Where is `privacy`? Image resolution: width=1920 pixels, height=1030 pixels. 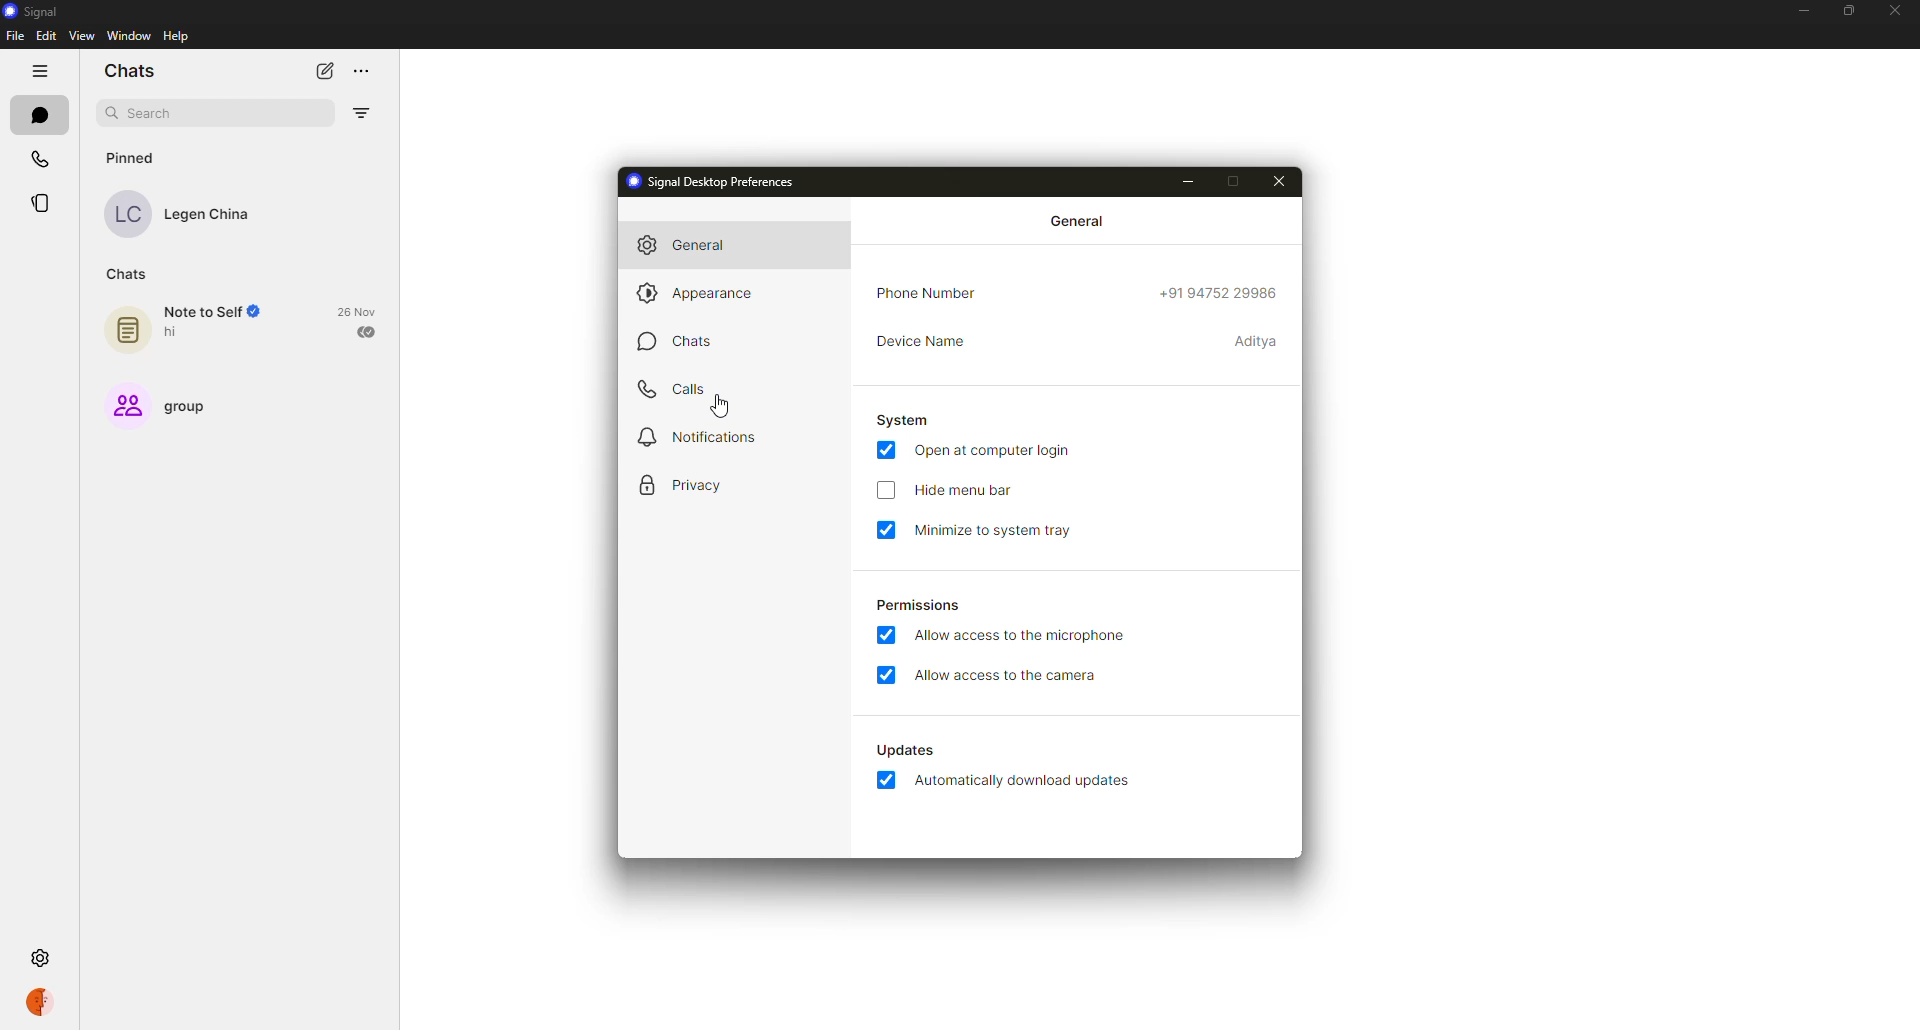 privacy is located at coordinates (684, 486).